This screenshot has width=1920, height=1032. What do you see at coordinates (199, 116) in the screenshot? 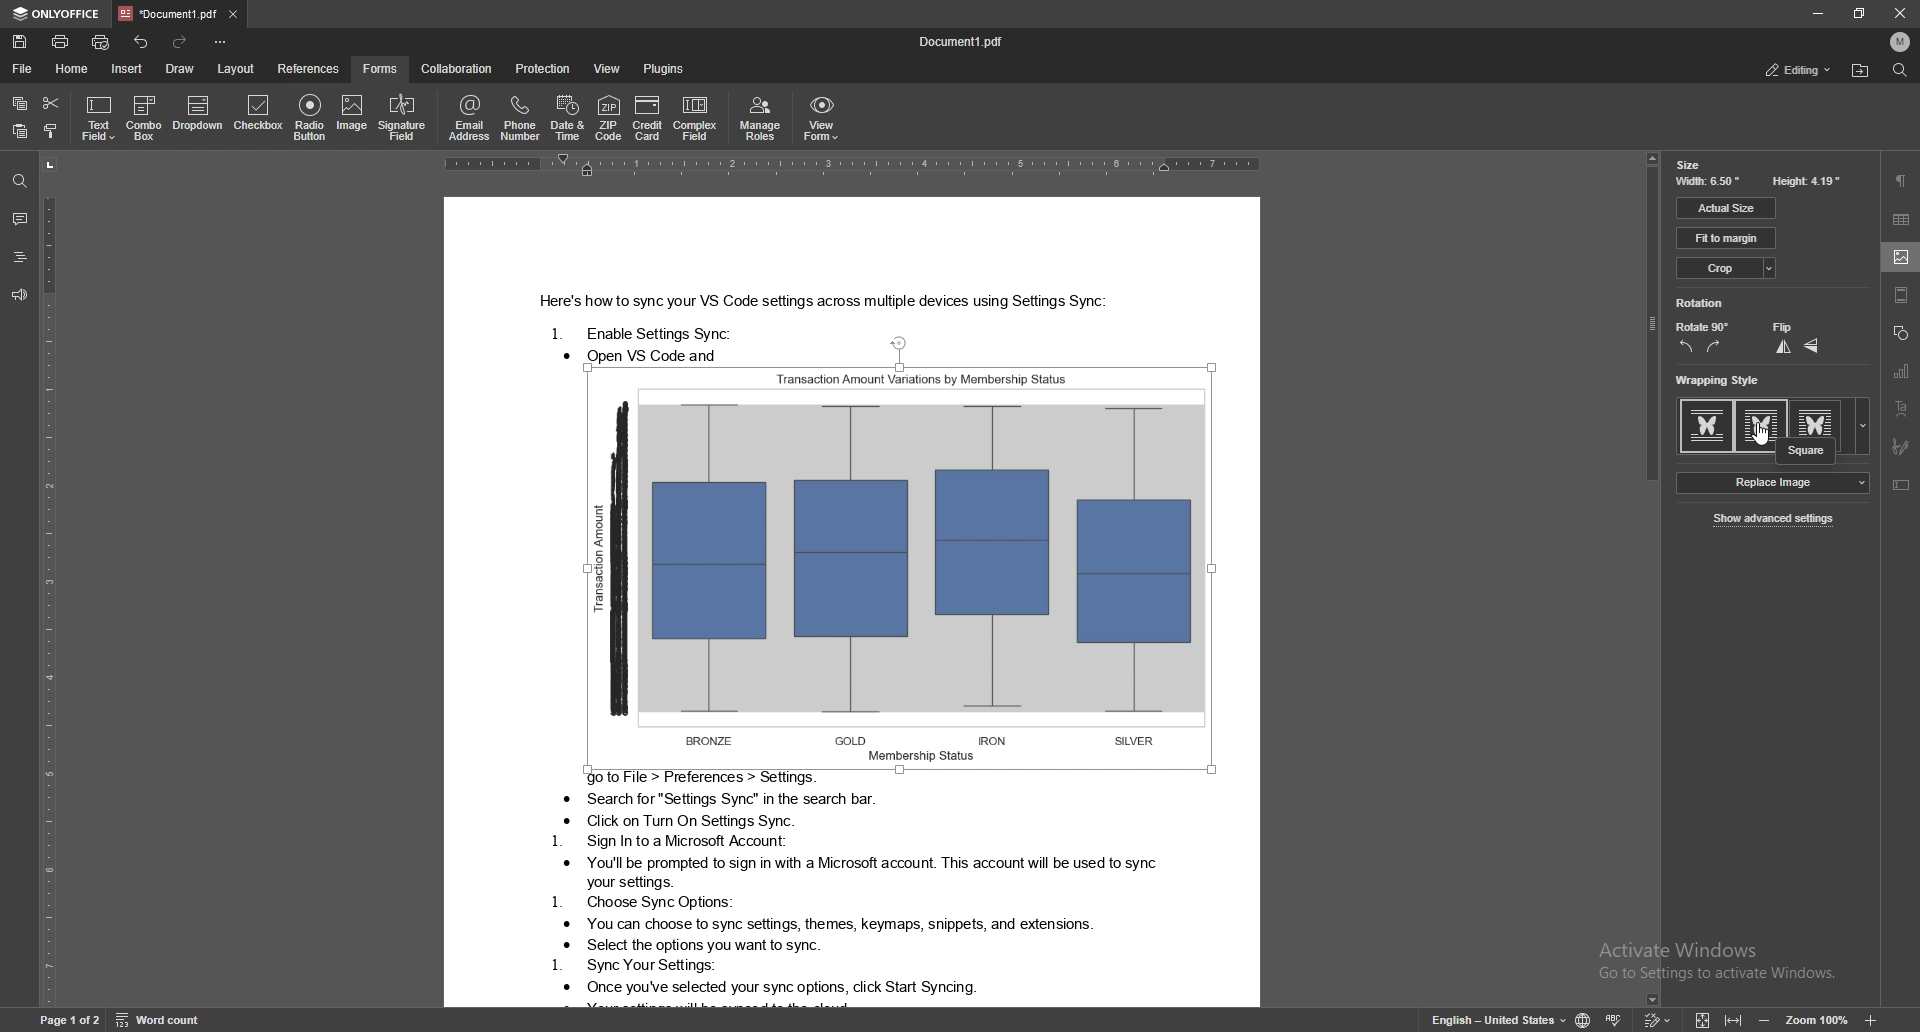
I see `dropdown` at bounding box center [199, 116].